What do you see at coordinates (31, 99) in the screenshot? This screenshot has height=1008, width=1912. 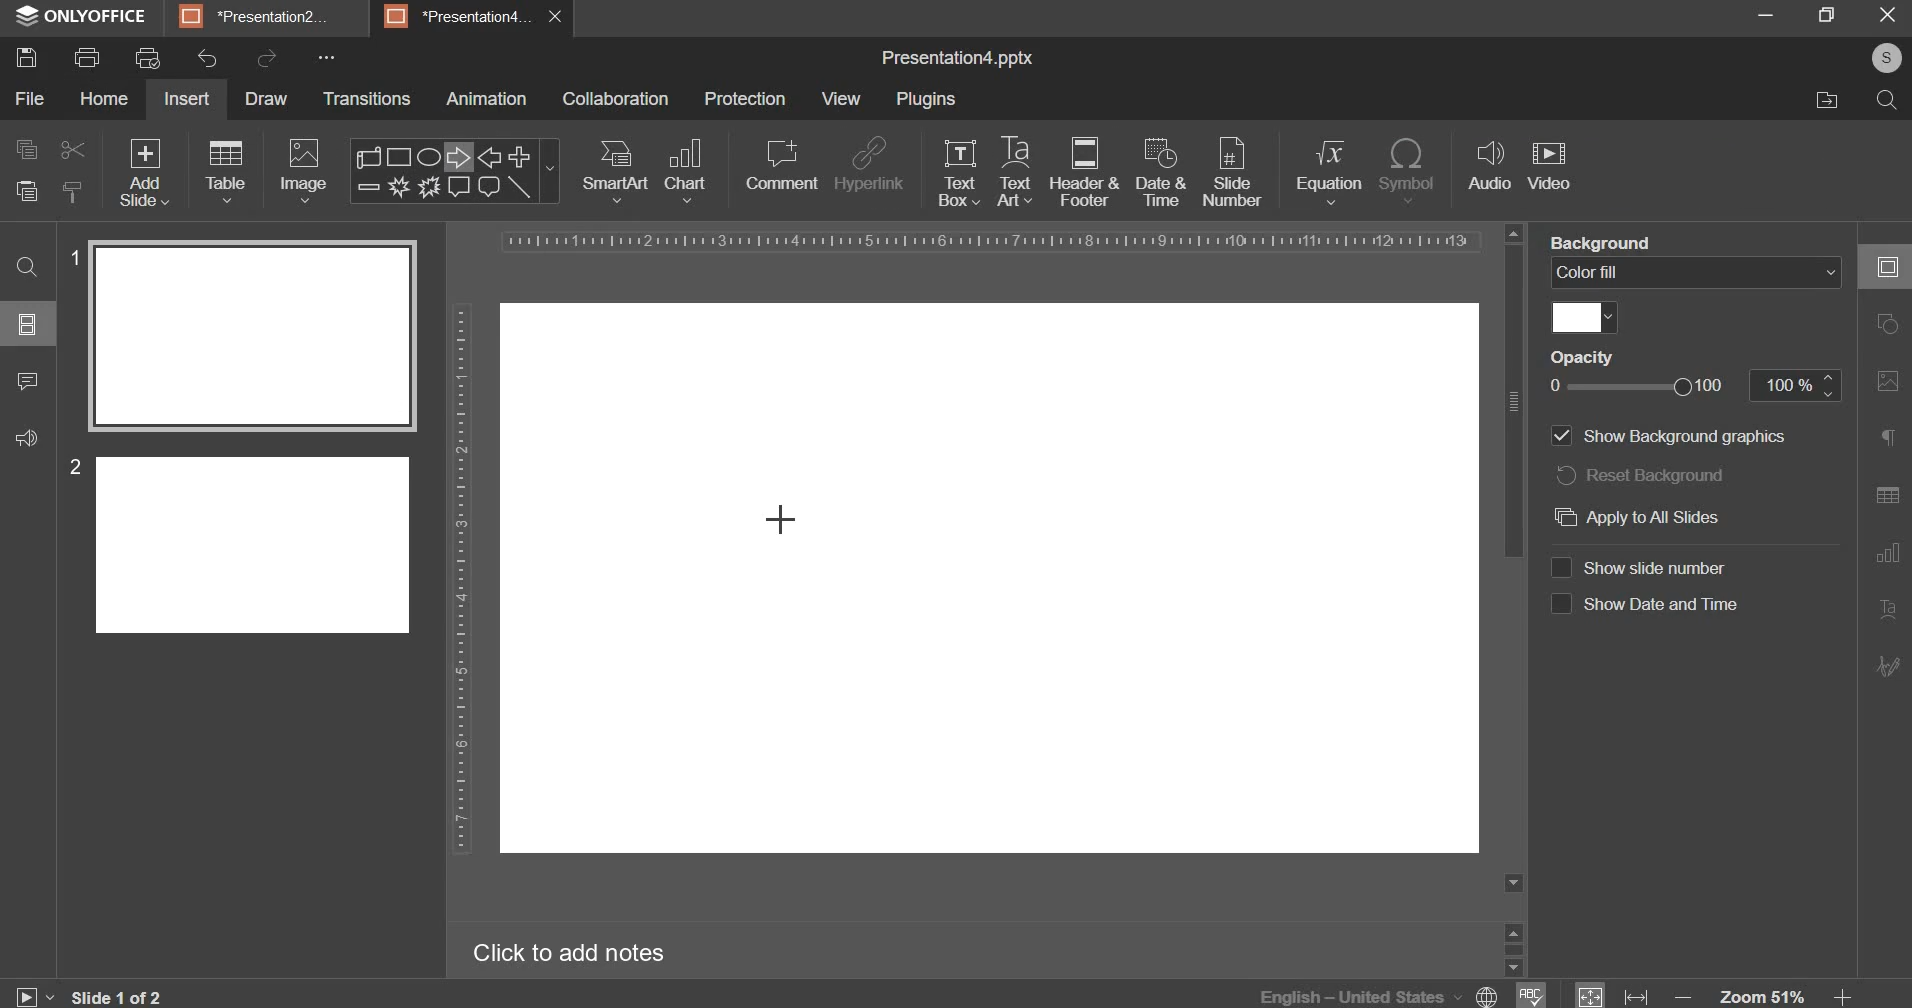 I see `file` at bounding box center [31, 99].